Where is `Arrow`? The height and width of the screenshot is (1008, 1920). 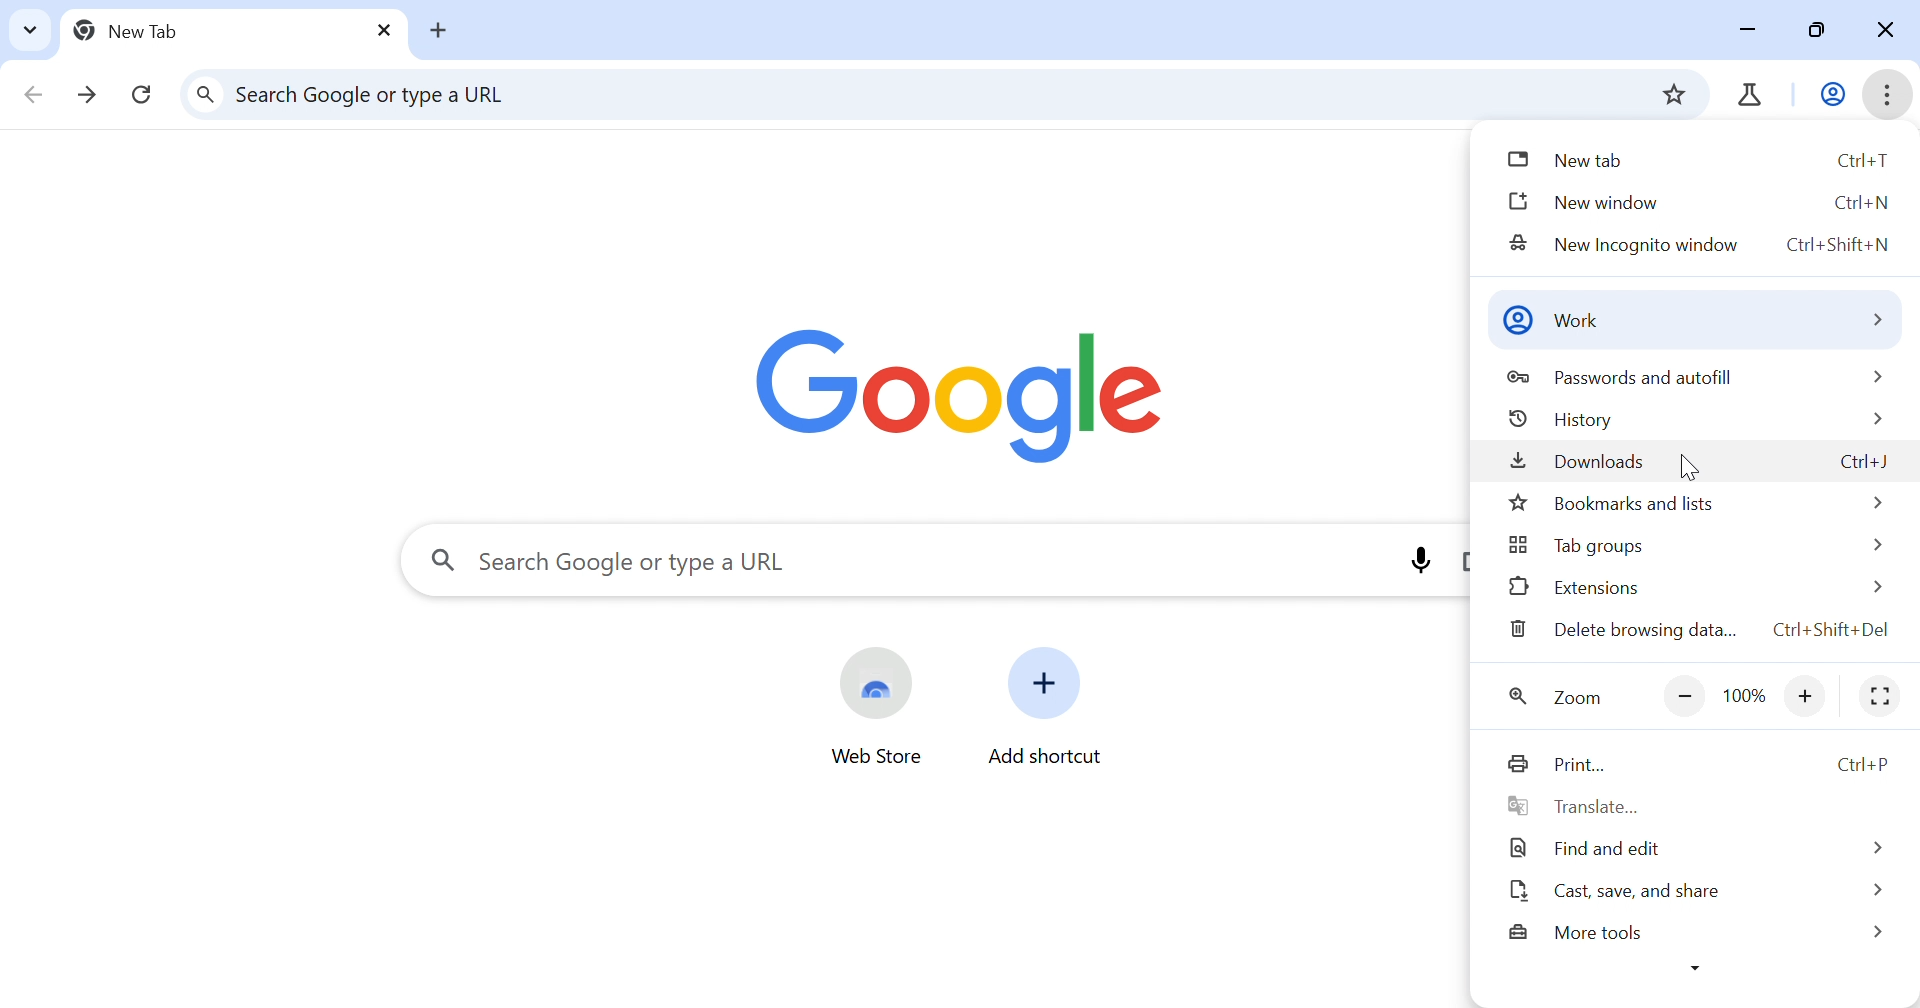
Arrow is located at coordinates (1873, 848).